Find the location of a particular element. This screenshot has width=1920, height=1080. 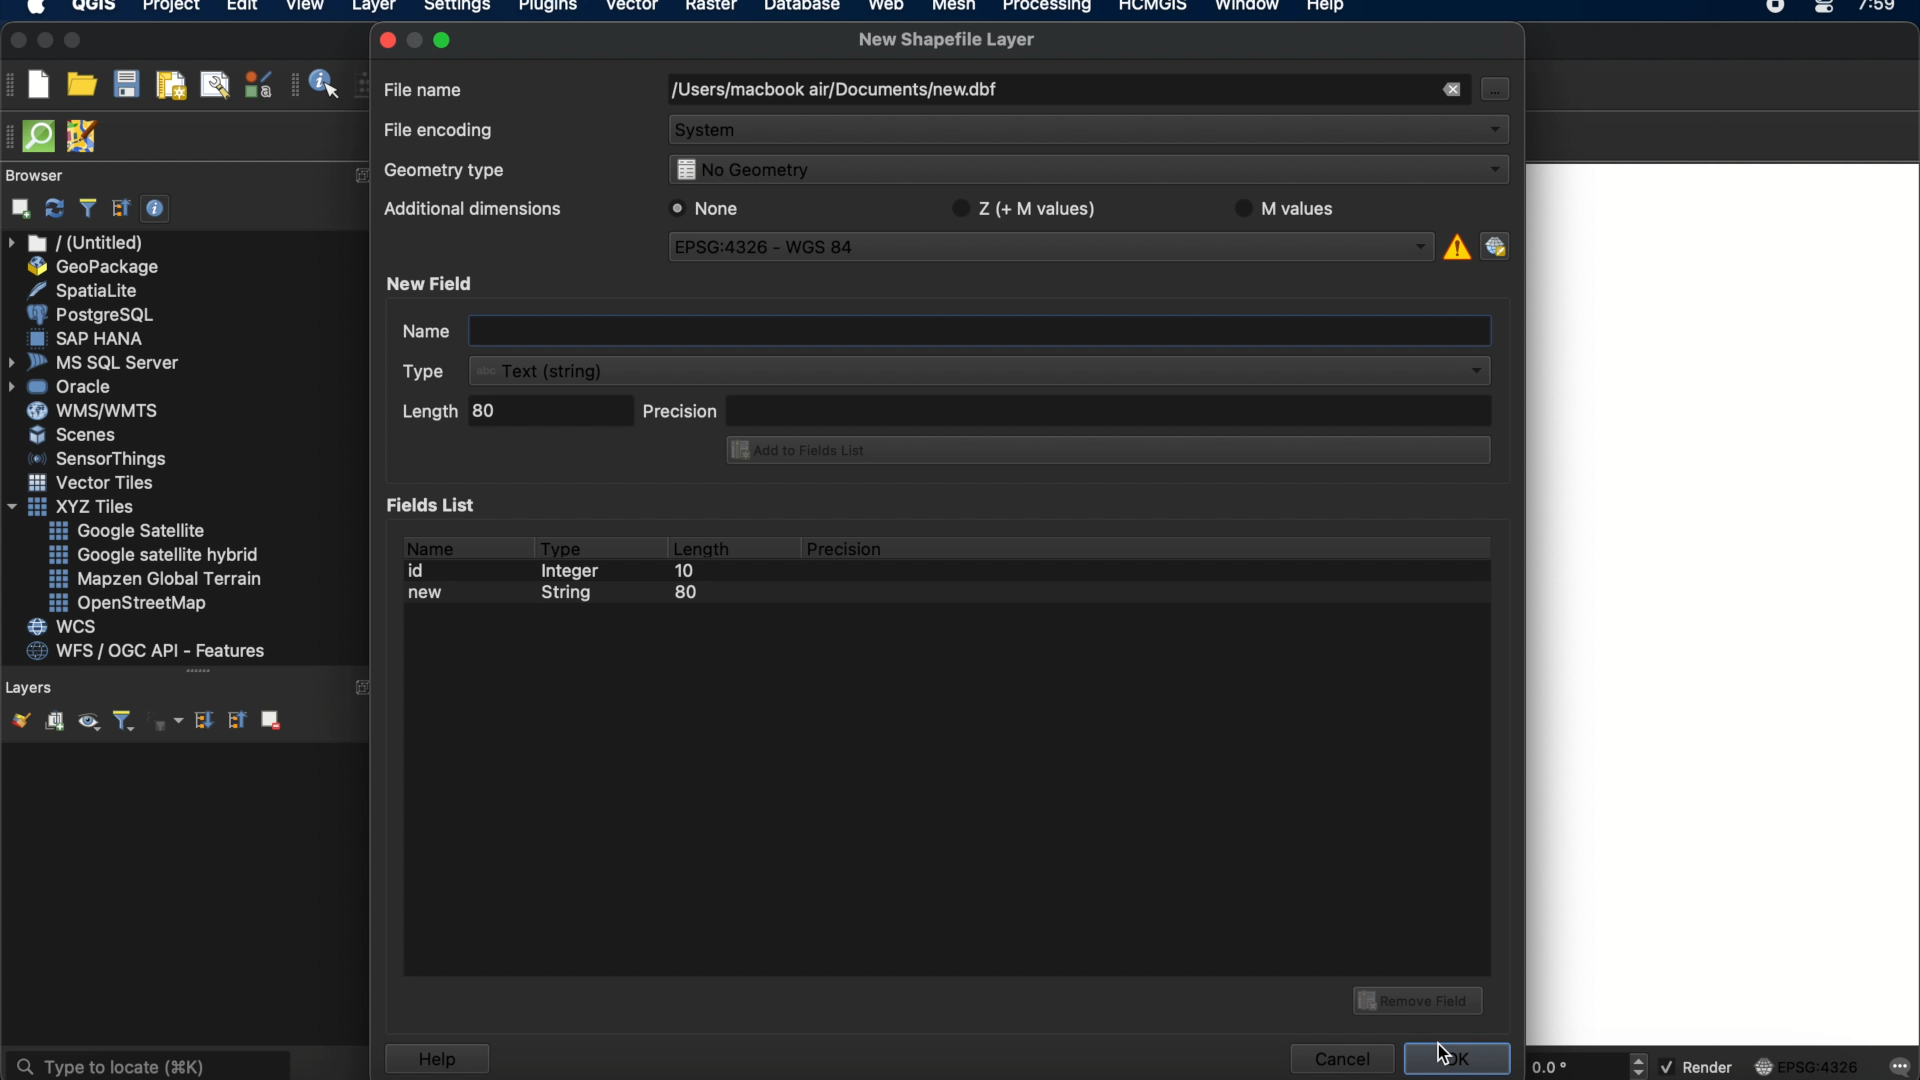

spatiallite is located at coordinates (87, 290).